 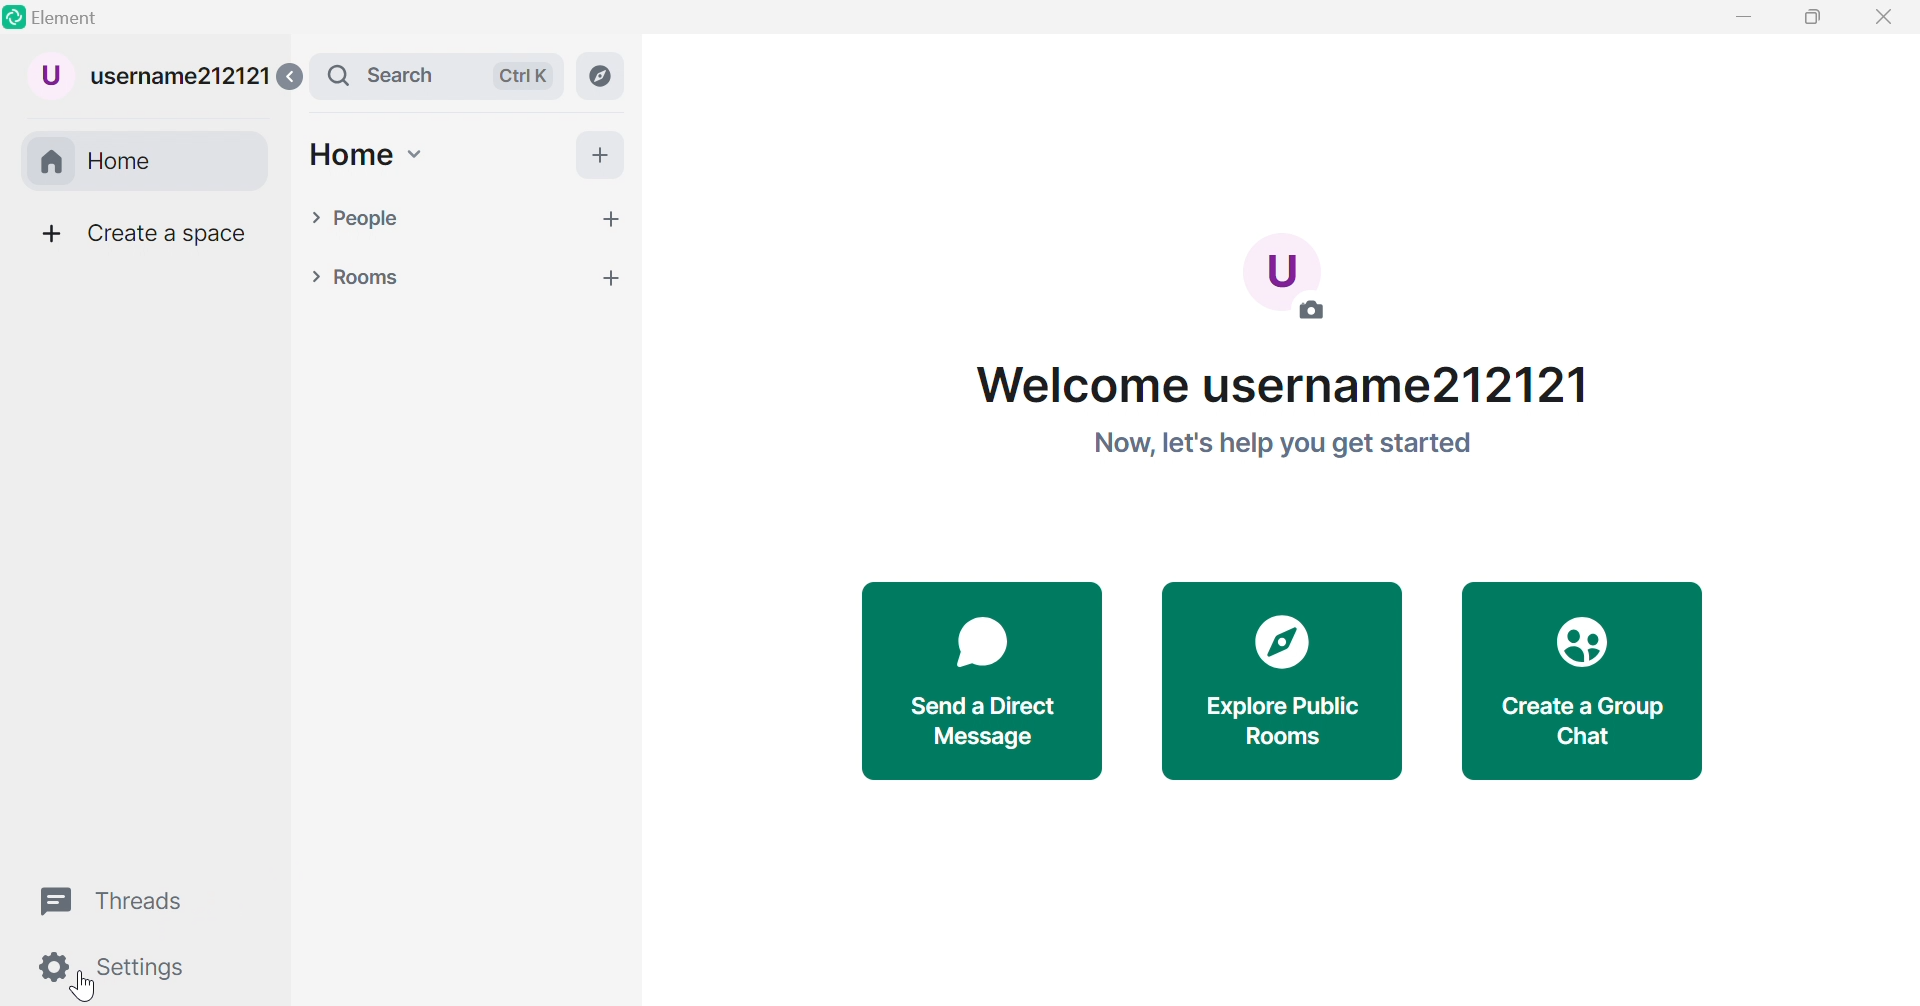 I want to click on Search bar, so click(x=435, y=76).